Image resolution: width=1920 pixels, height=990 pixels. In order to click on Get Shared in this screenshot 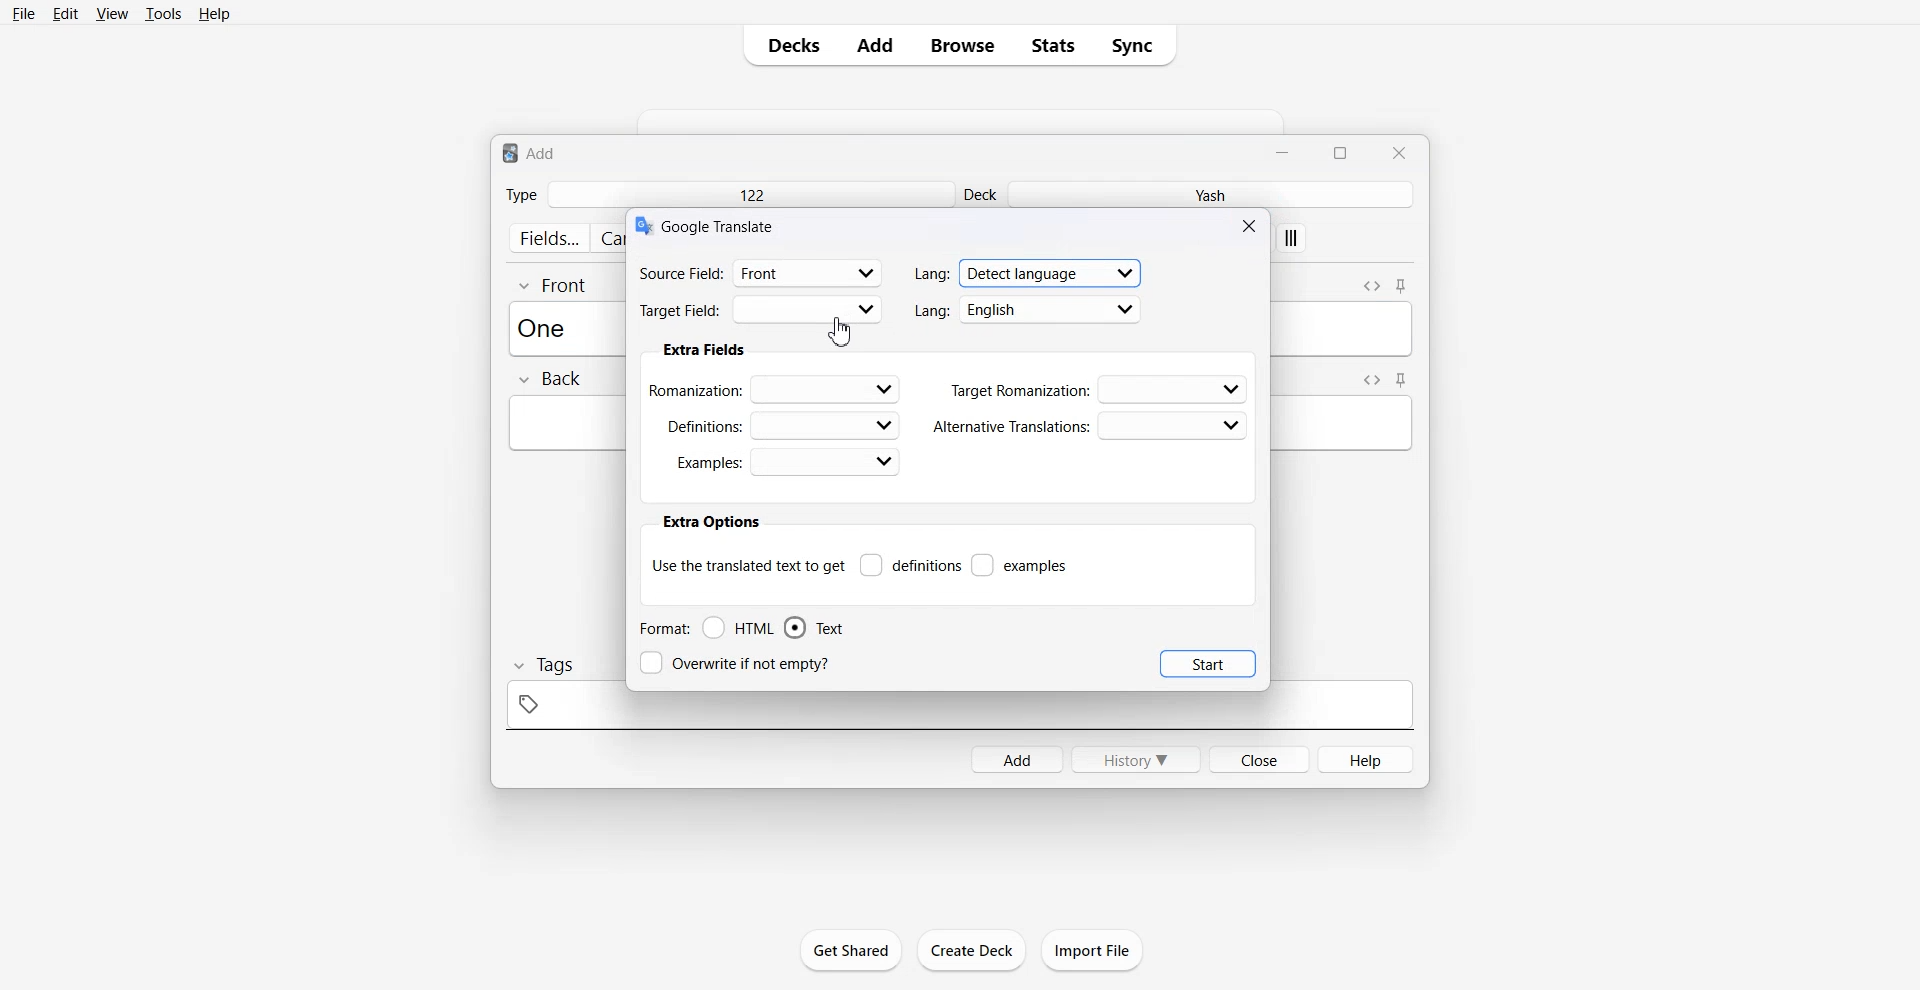, I will do `click(852, 950)`.